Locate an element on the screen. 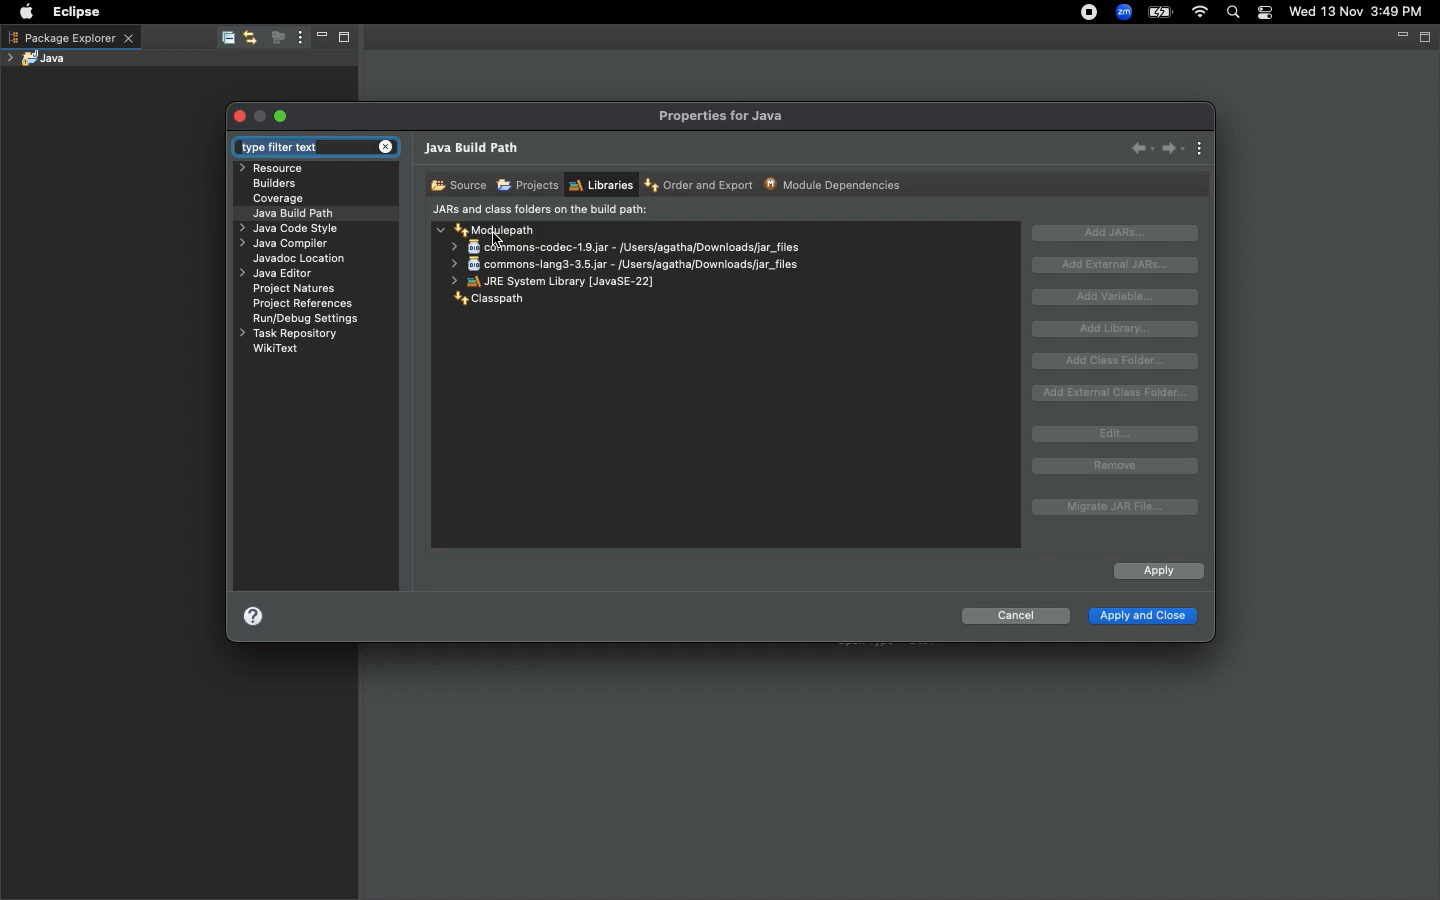 Image resolution: width=1440 pixels, height=900 pixels. View menu is located at coordinates (1201, 150).